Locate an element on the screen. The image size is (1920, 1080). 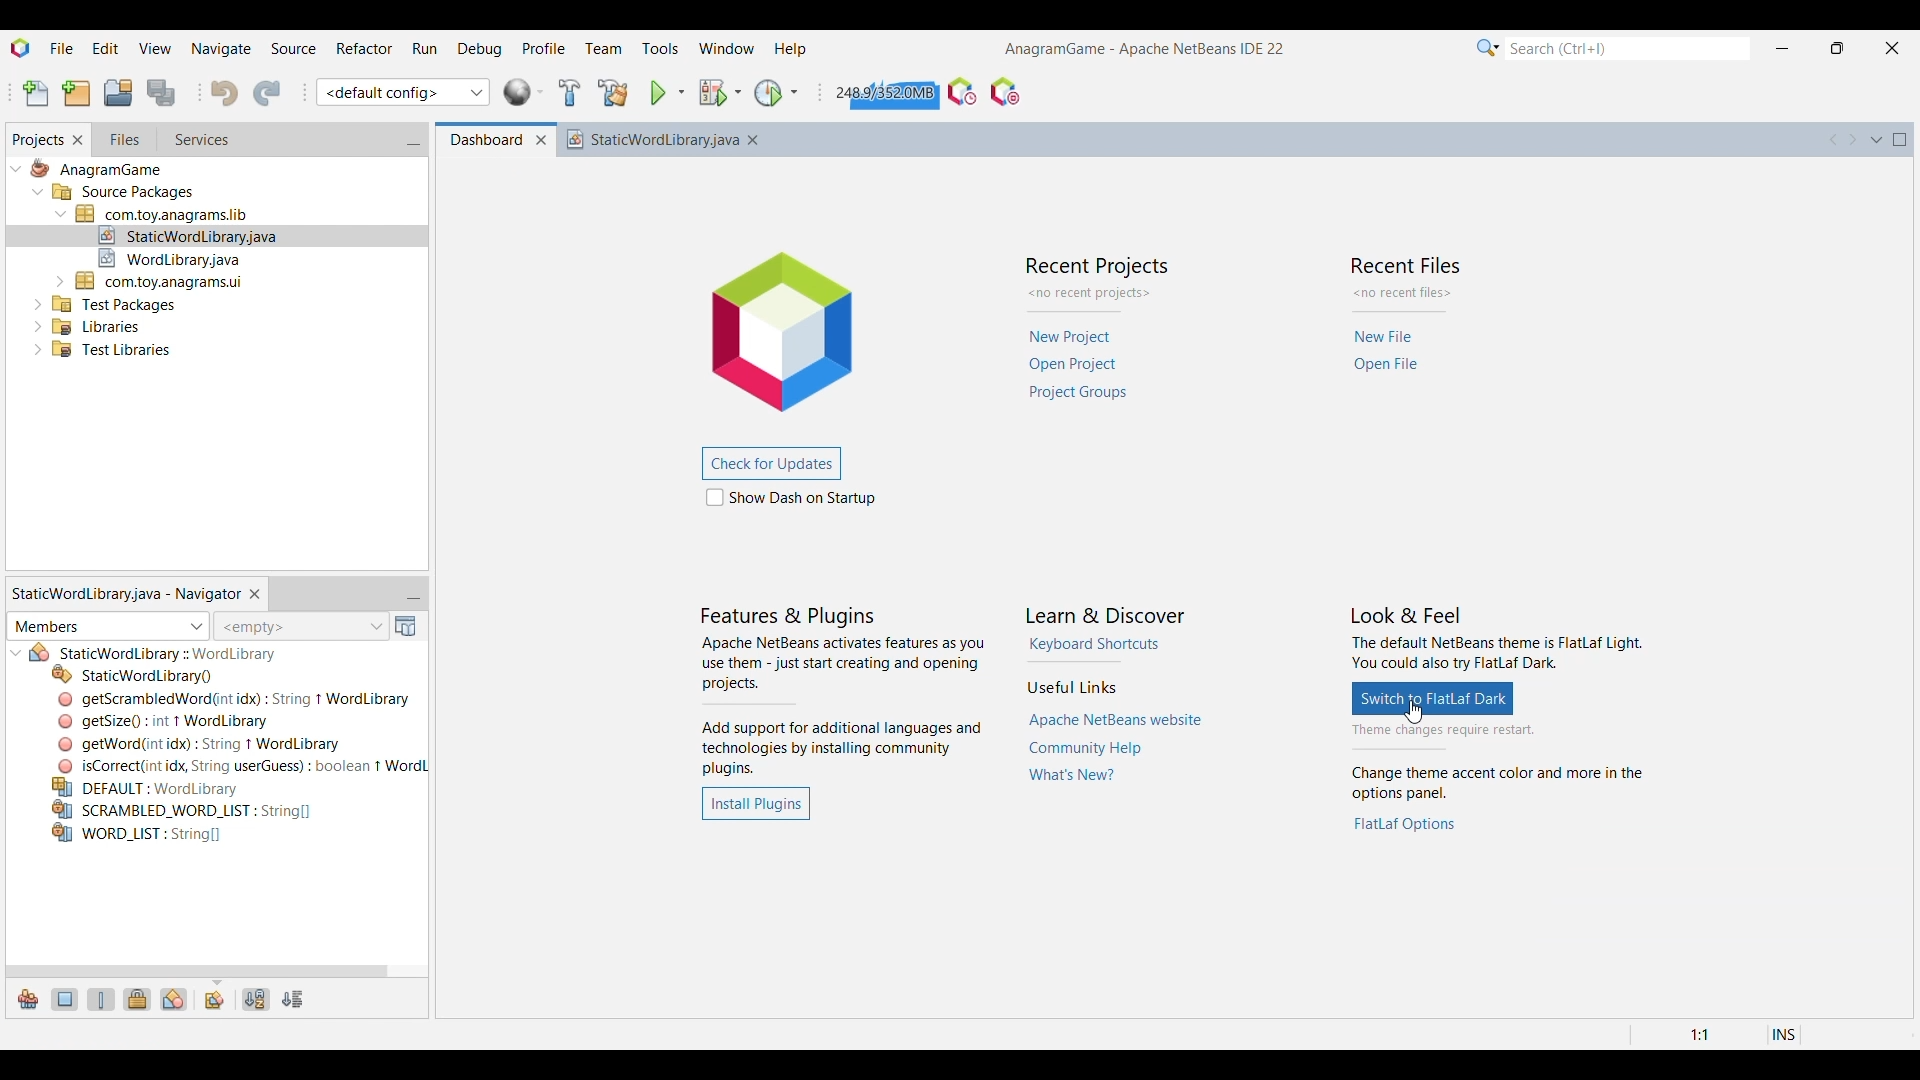
Refactor menu is located at coordinates (364, 48).